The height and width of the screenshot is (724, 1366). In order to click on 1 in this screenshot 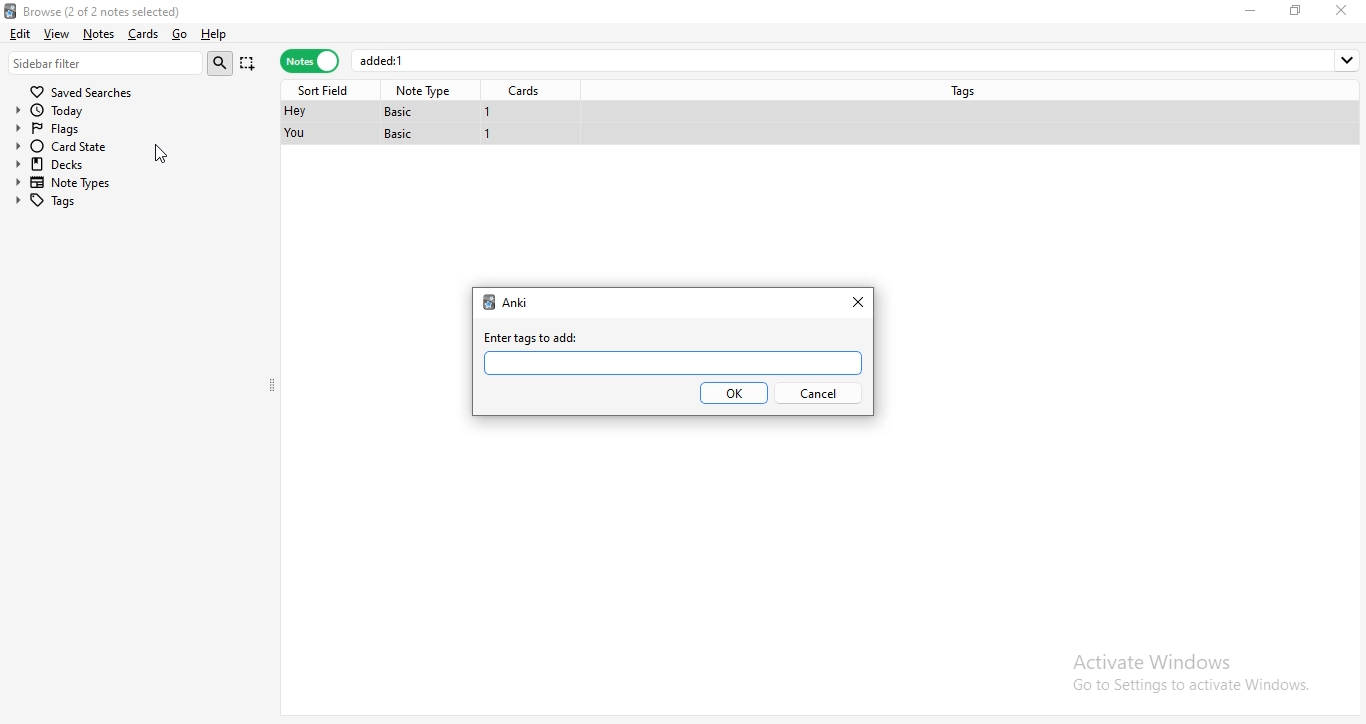, I will do `click(488, 112)`.